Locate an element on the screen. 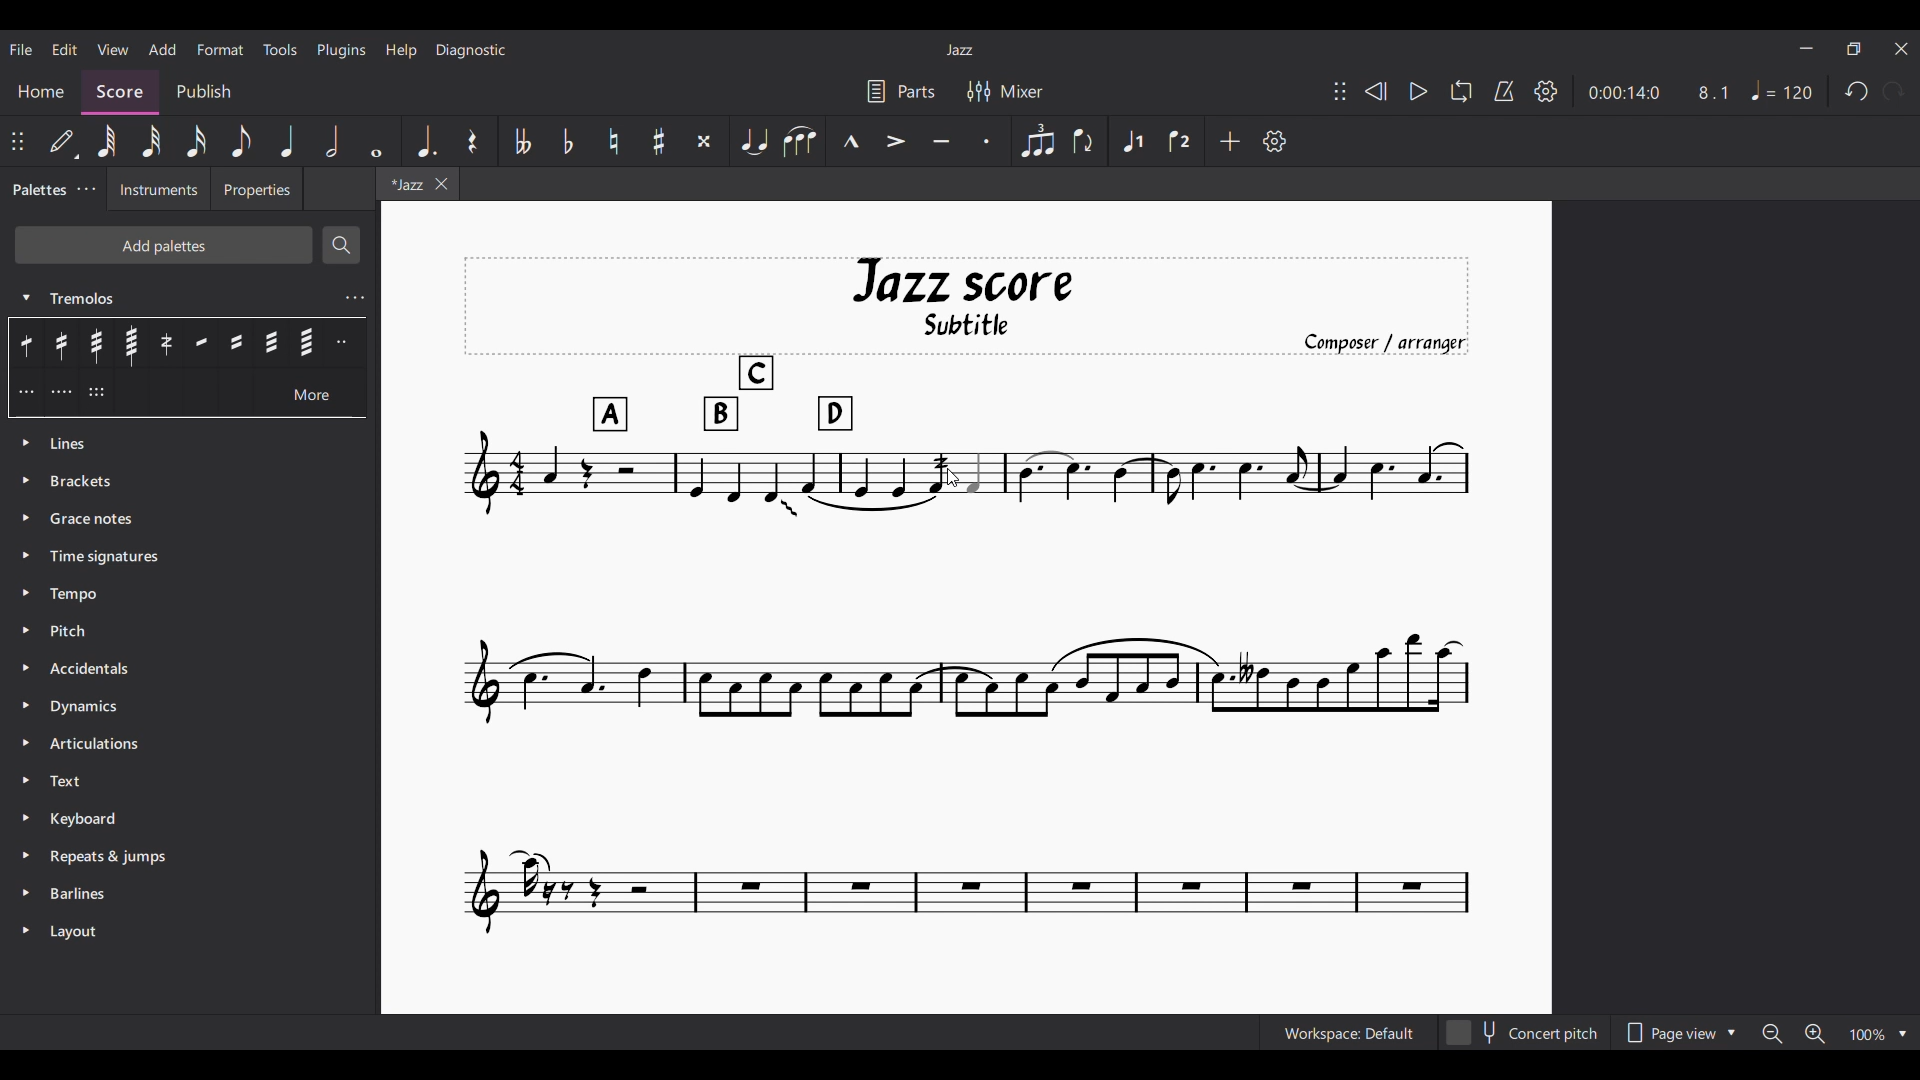 This screenshot has width=1920, height=1080. Augmentation dot is located at coordinates (425, 141).